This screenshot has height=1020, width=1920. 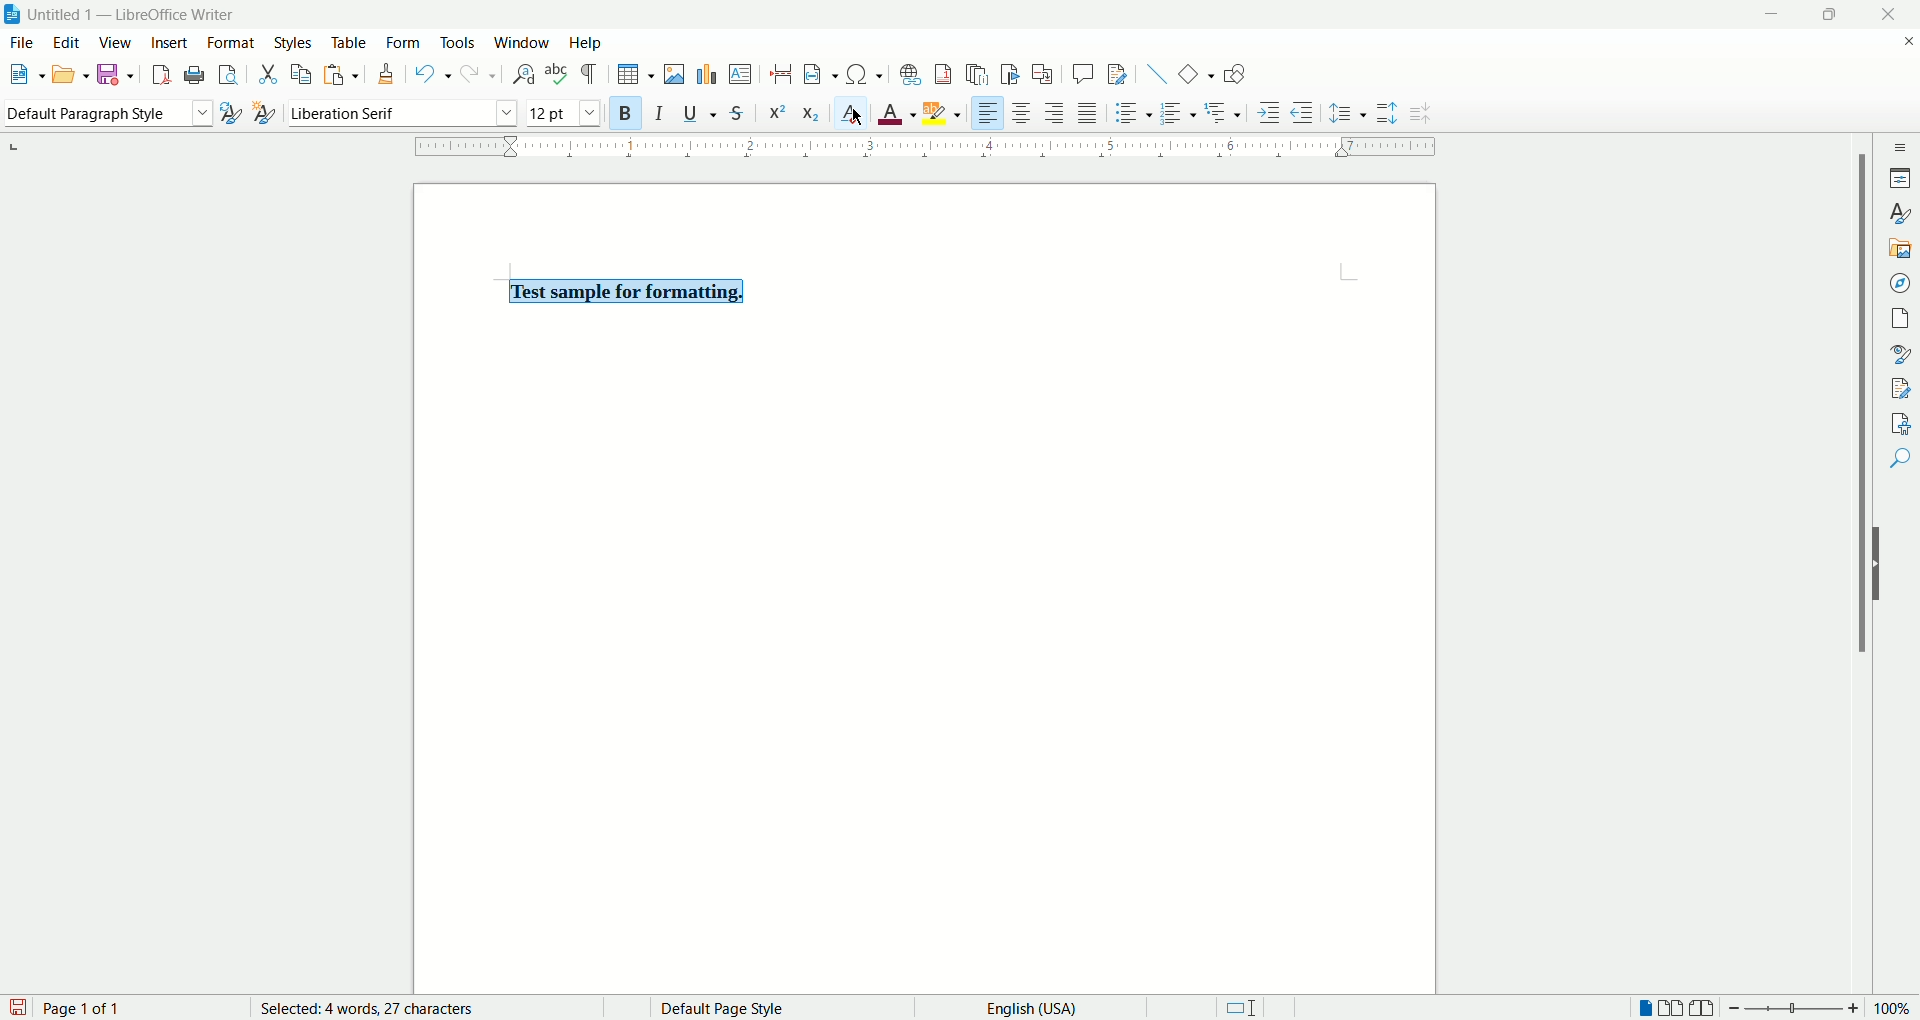 I want to click on decrease line spacing, so click(x=1419, y=114).